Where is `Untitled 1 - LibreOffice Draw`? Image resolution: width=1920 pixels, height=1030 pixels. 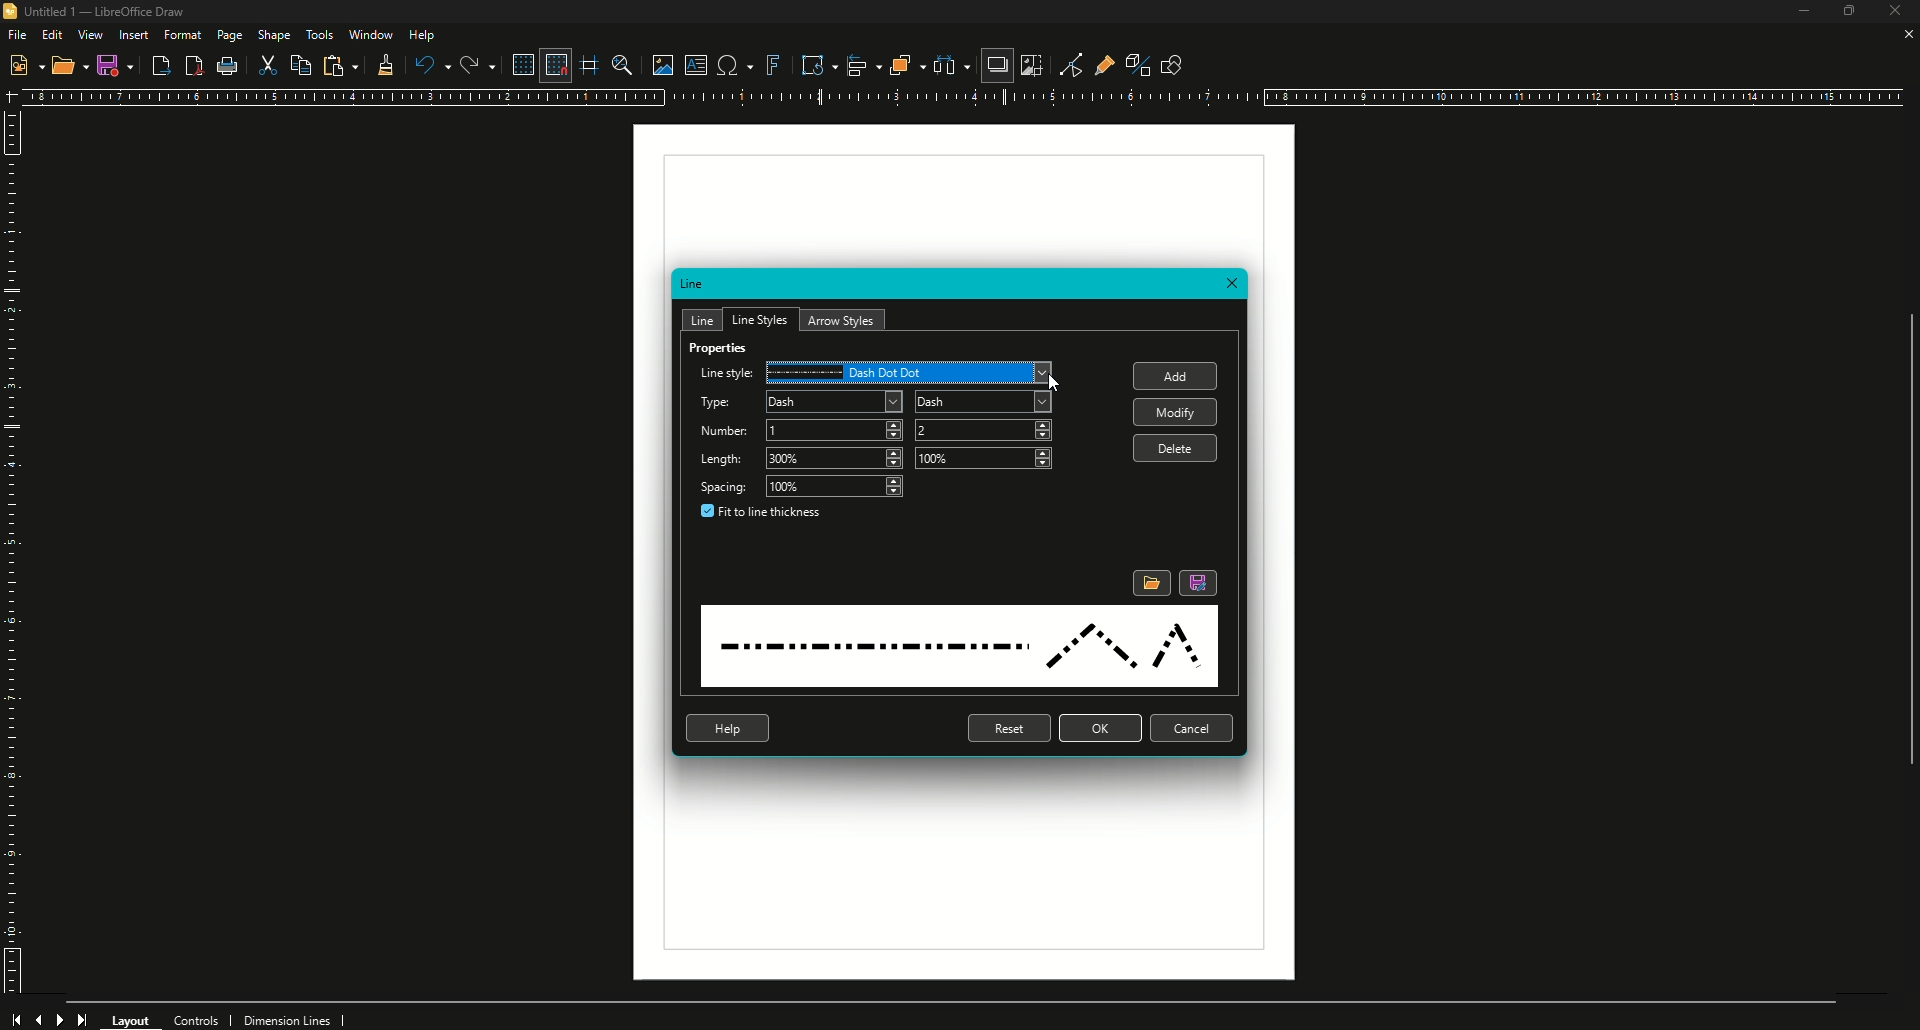
Untitled 1 - LibreOffice Draw is located at coordinates (102, 12).